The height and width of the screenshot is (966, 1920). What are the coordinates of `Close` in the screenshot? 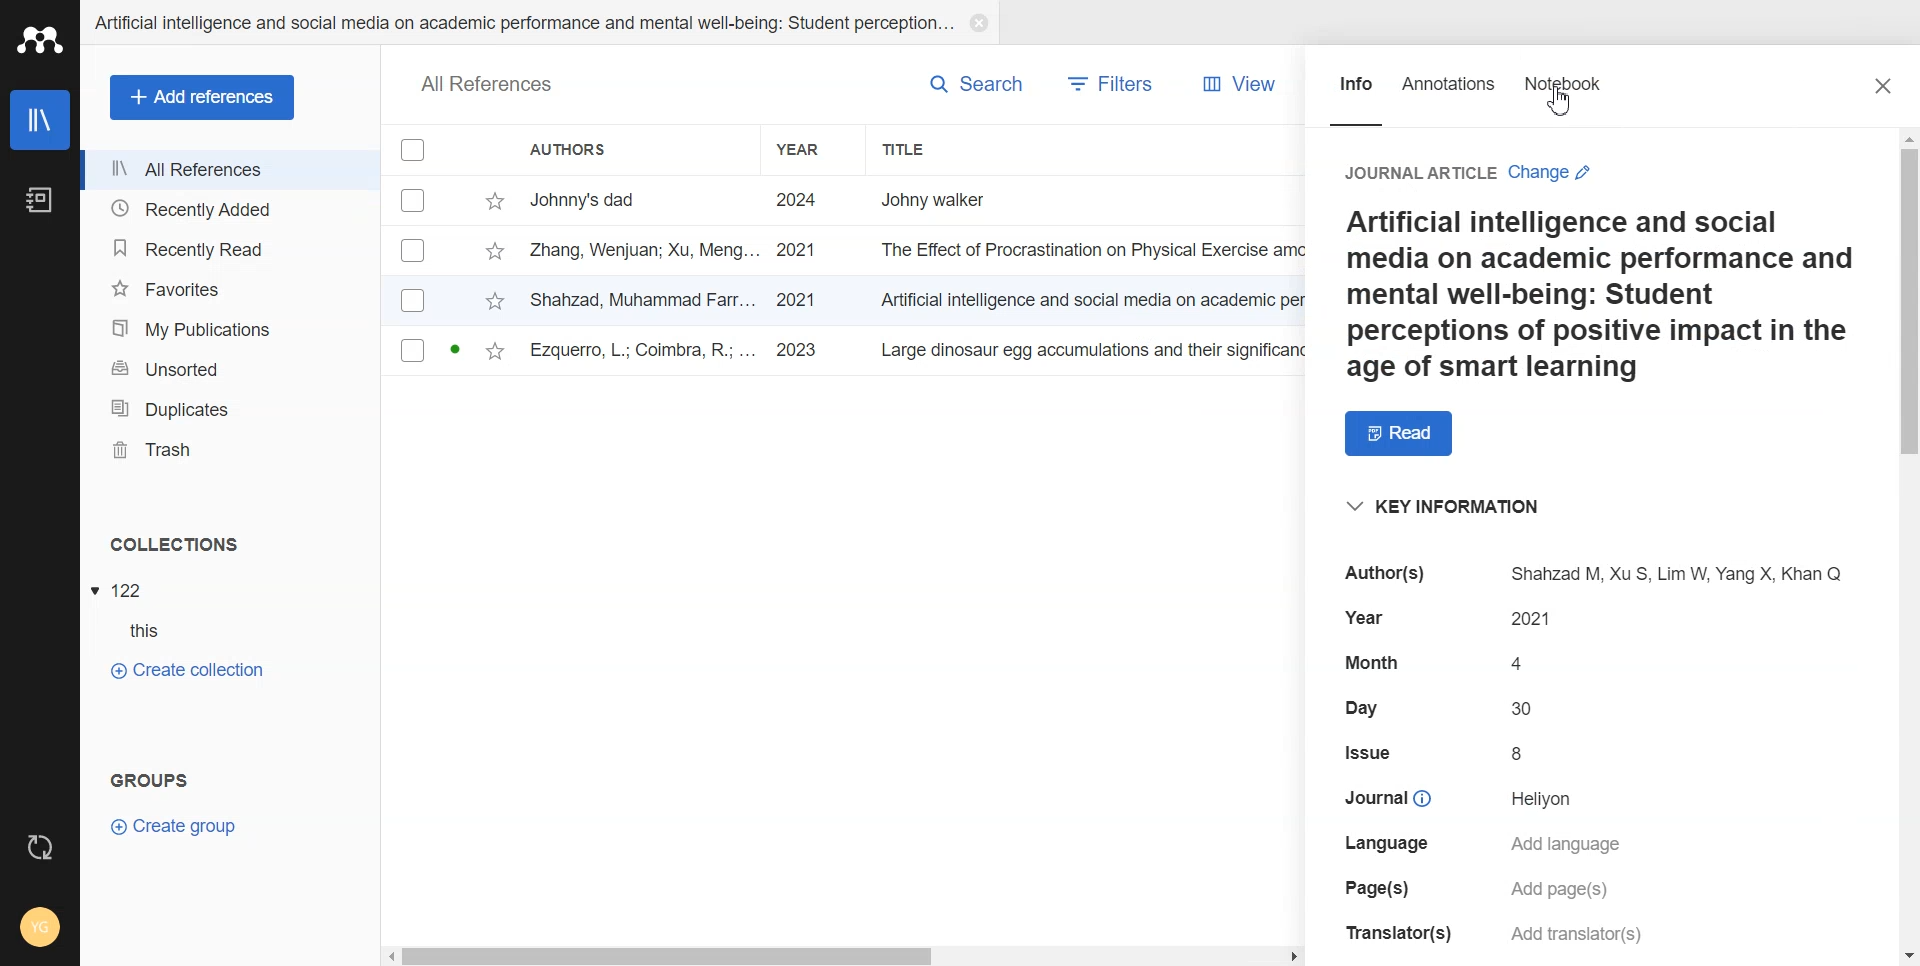 It's located at (1883, 85).